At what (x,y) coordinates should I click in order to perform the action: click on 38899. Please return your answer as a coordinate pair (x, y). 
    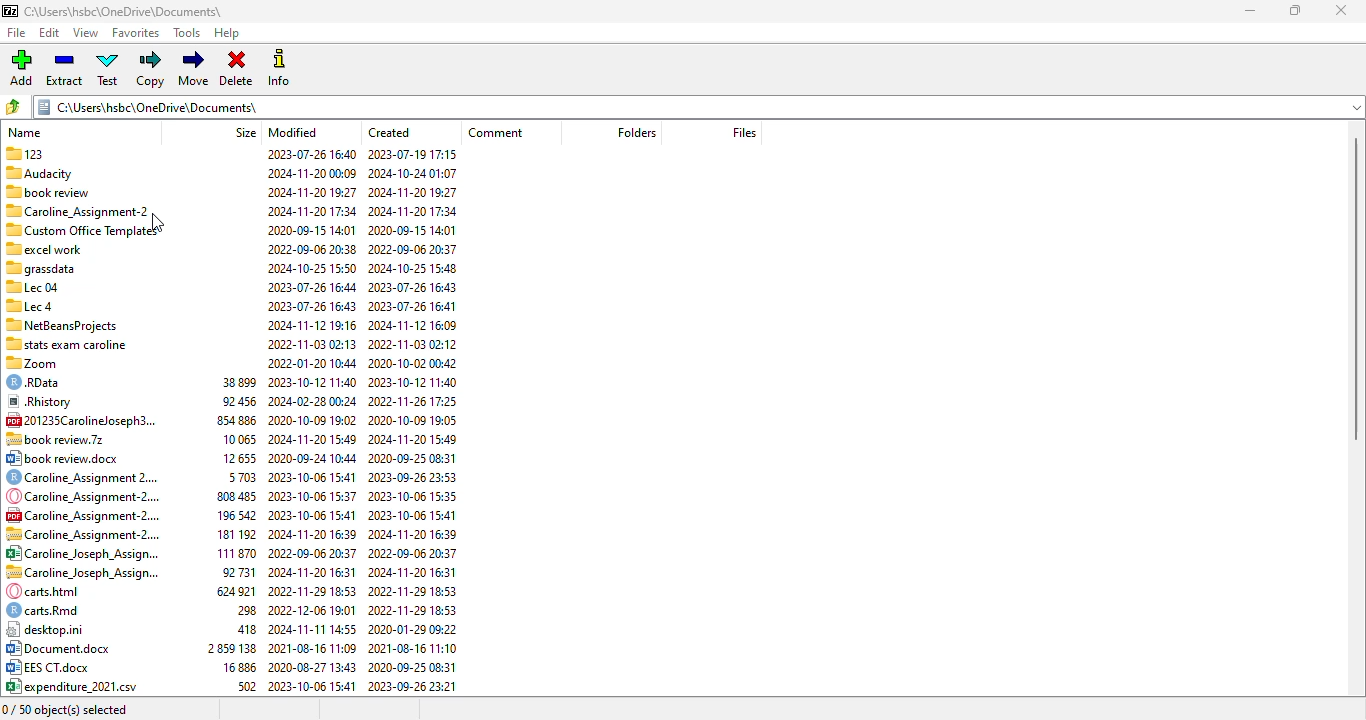
    Looking at the image, I should click on (237, 383).